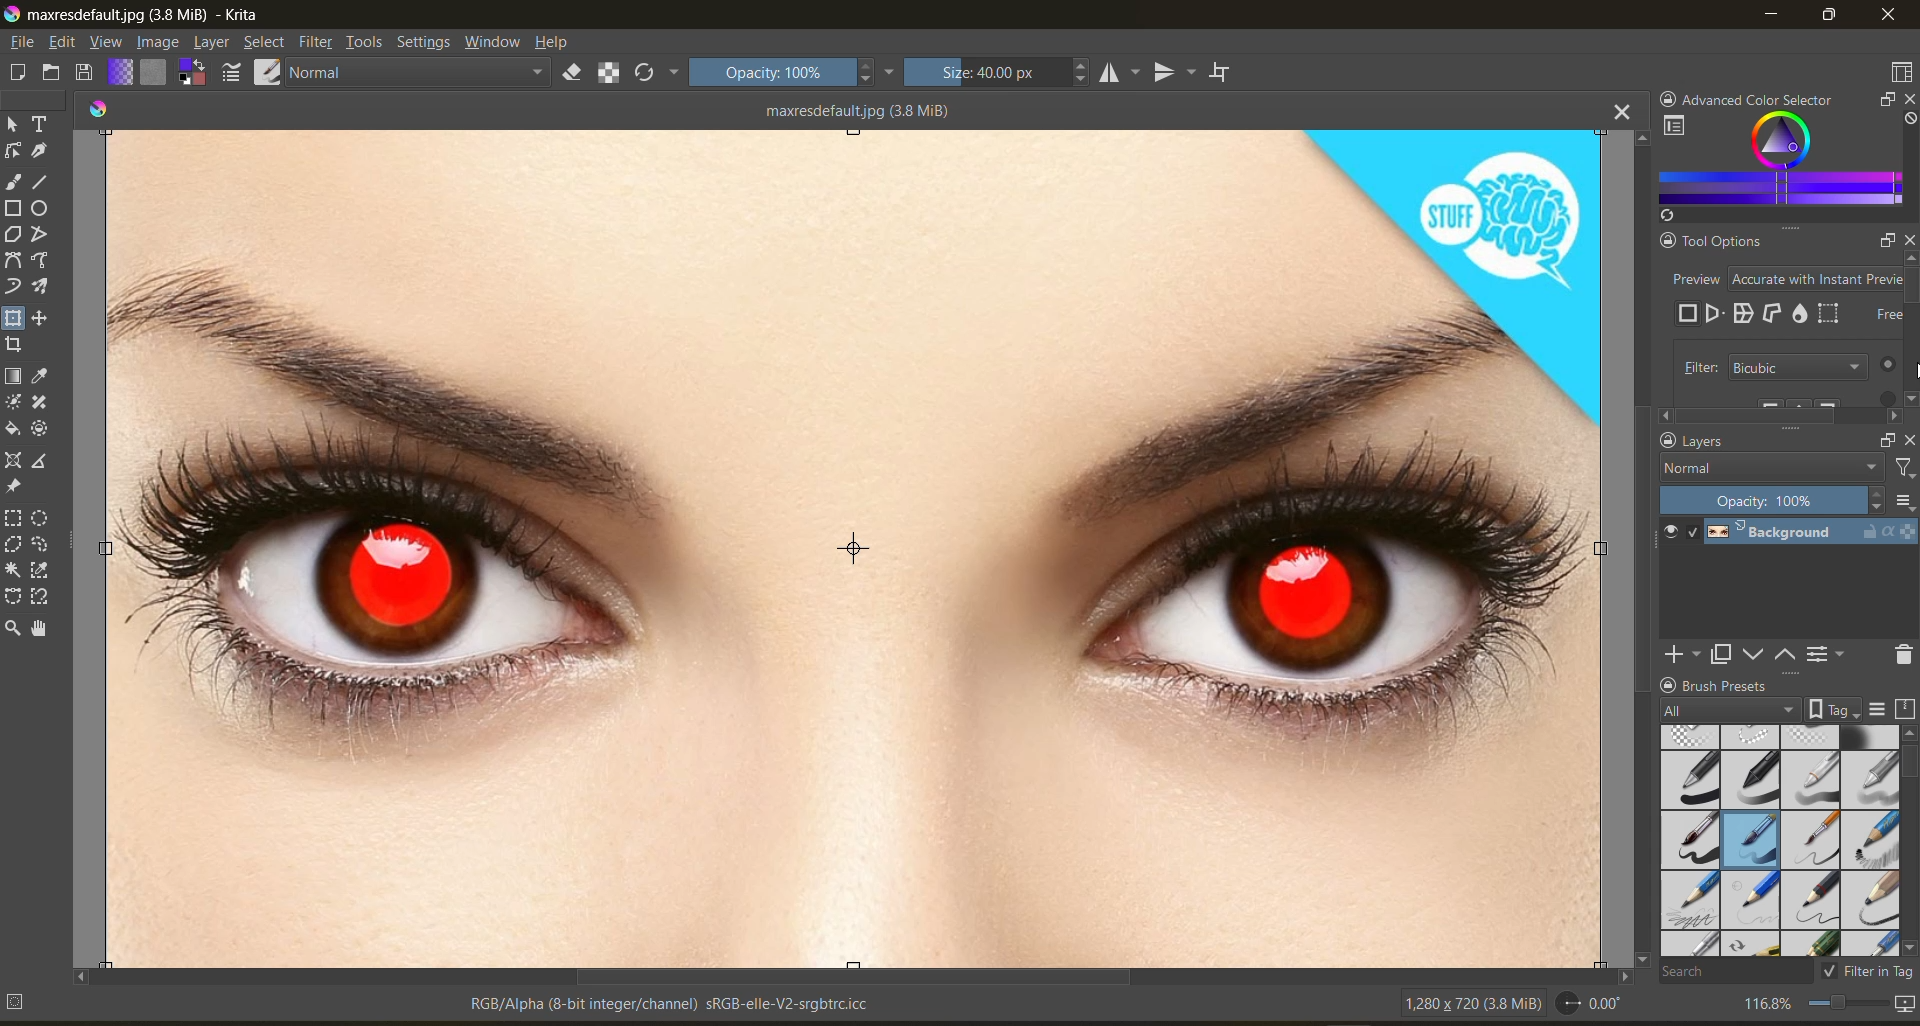 The image size is (1920, 1026). I want to click on tool, so click(13, 568).